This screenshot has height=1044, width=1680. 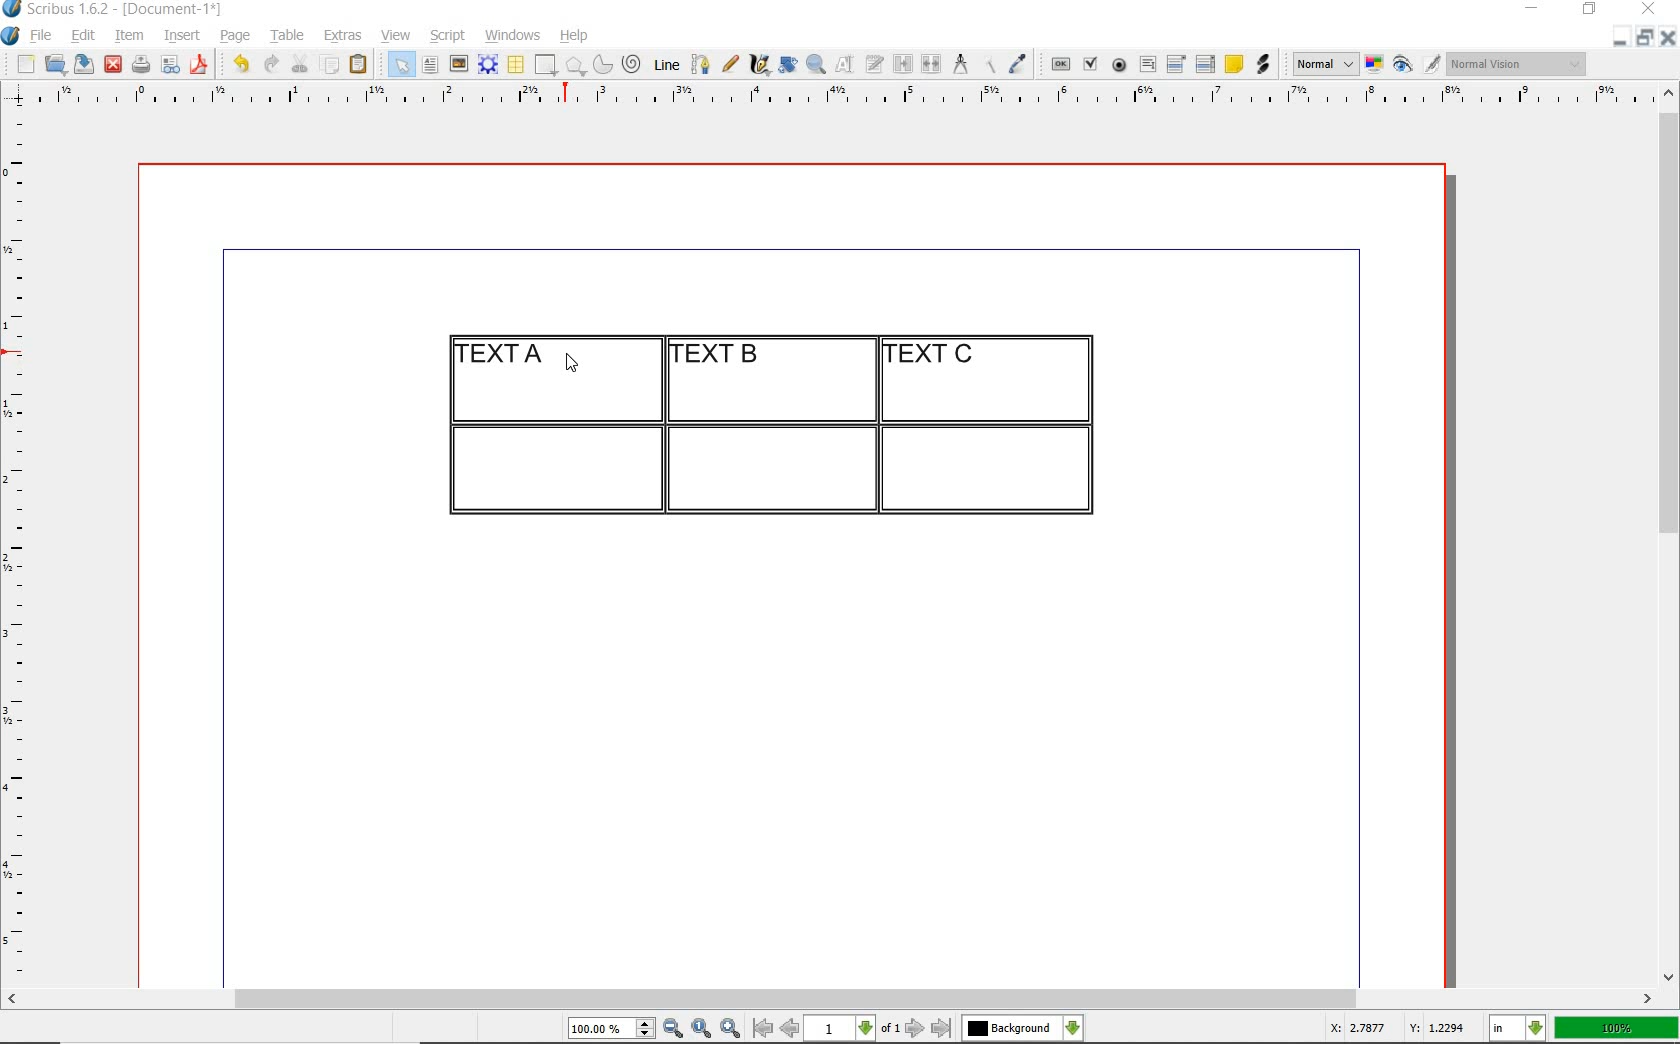 I want to click on toggle color management, so click(x=1376, y=66).